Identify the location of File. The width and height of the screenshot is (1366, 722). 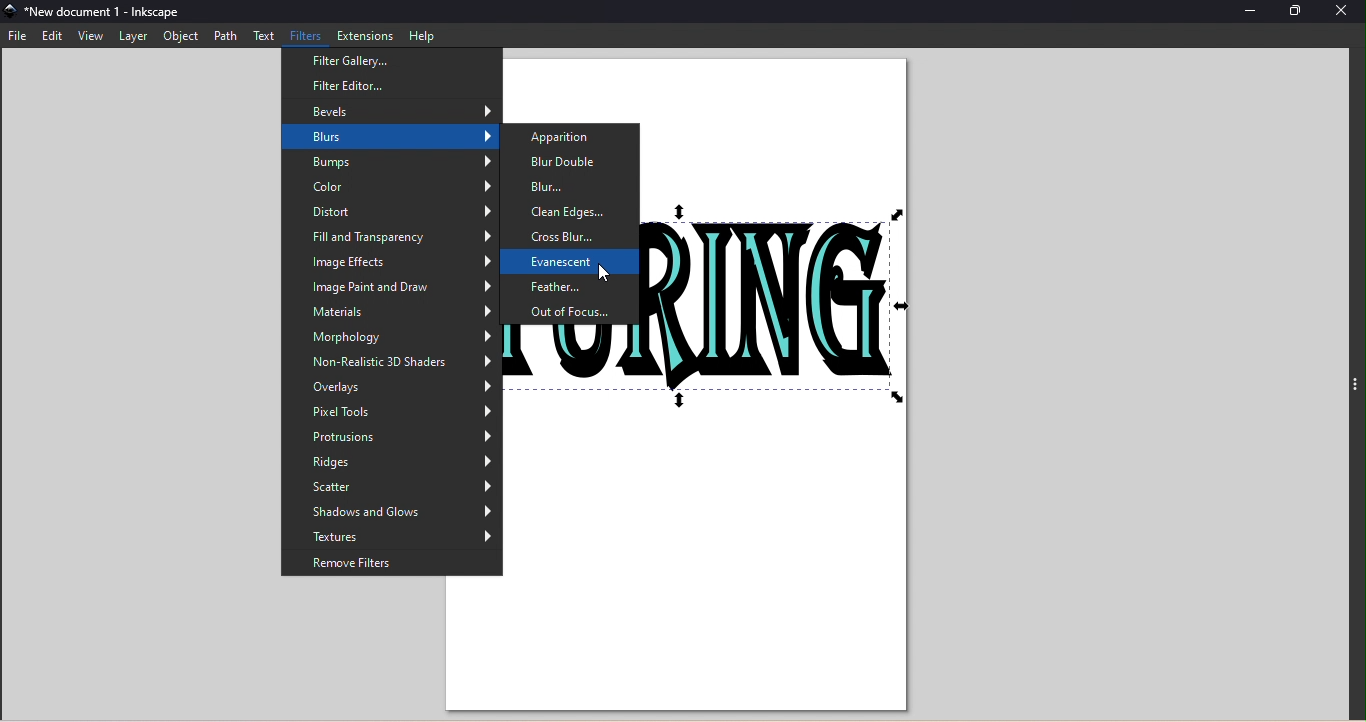
(19, 37).